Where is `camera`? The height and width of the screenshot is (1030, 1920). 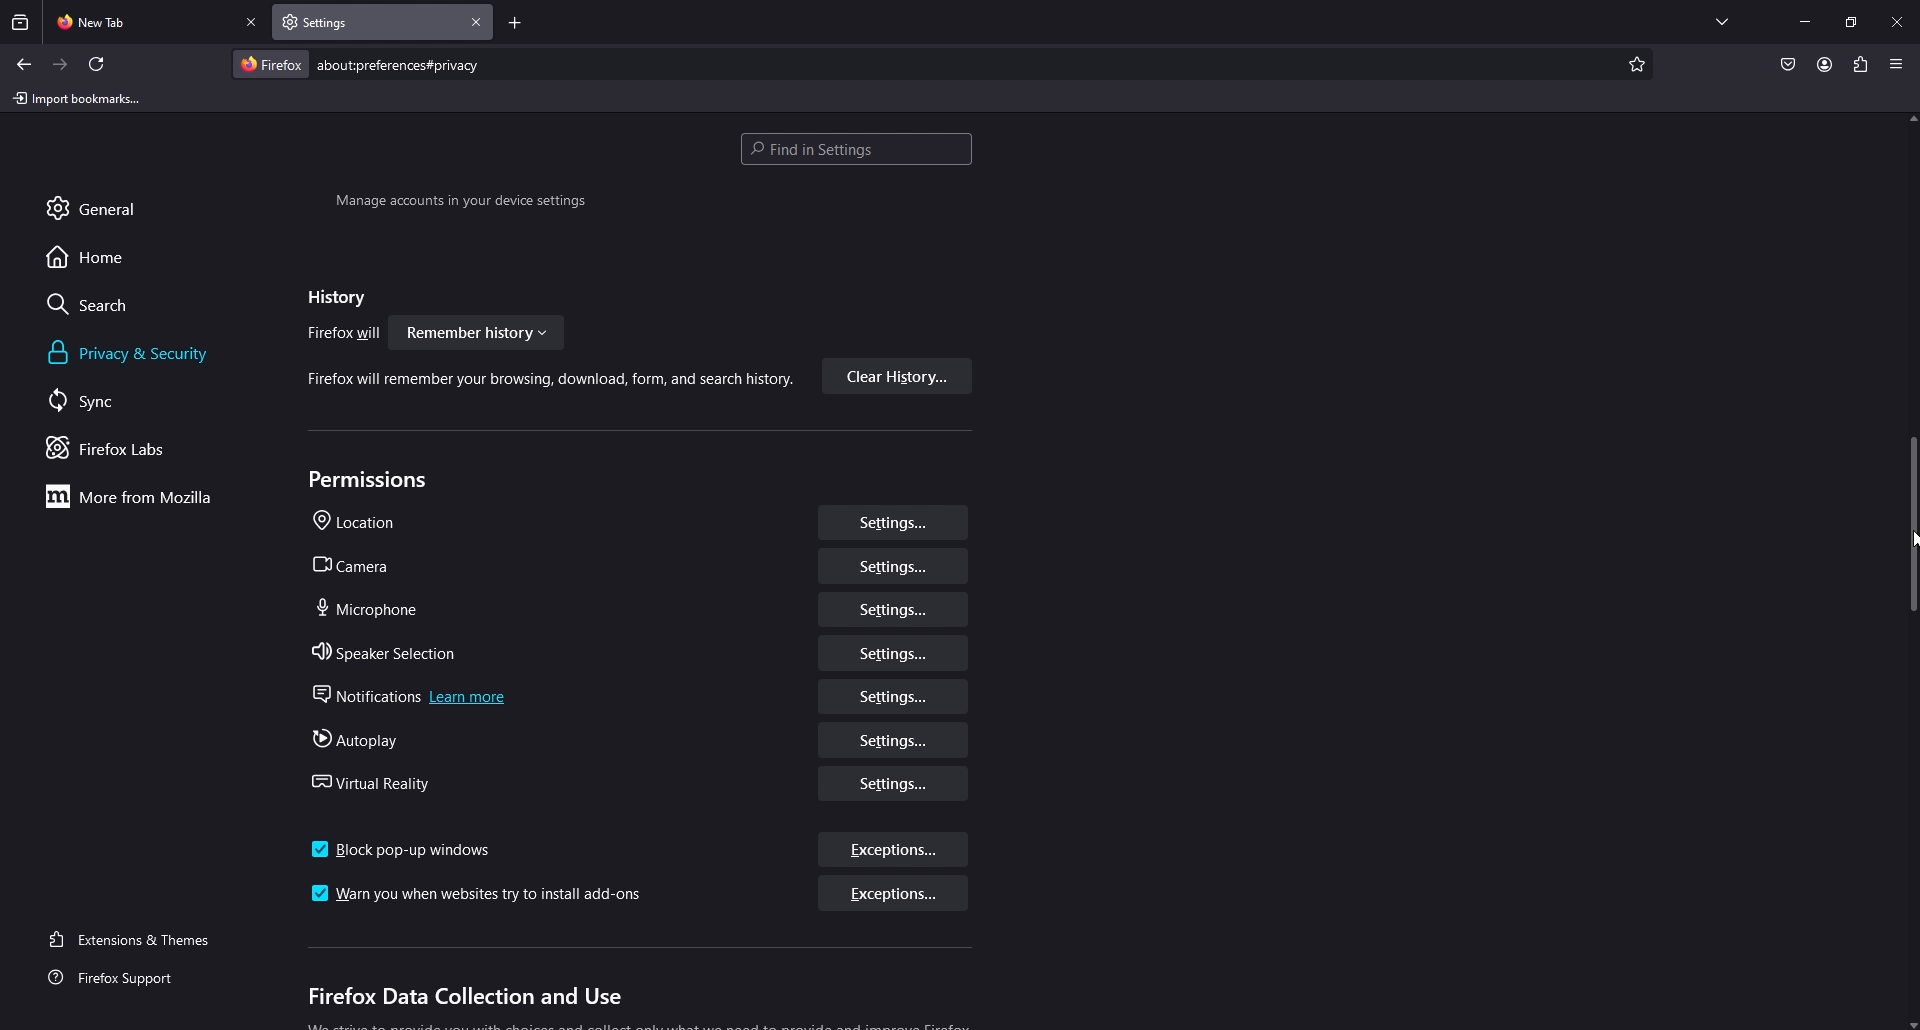 camera is located at coordinates (363, 566).